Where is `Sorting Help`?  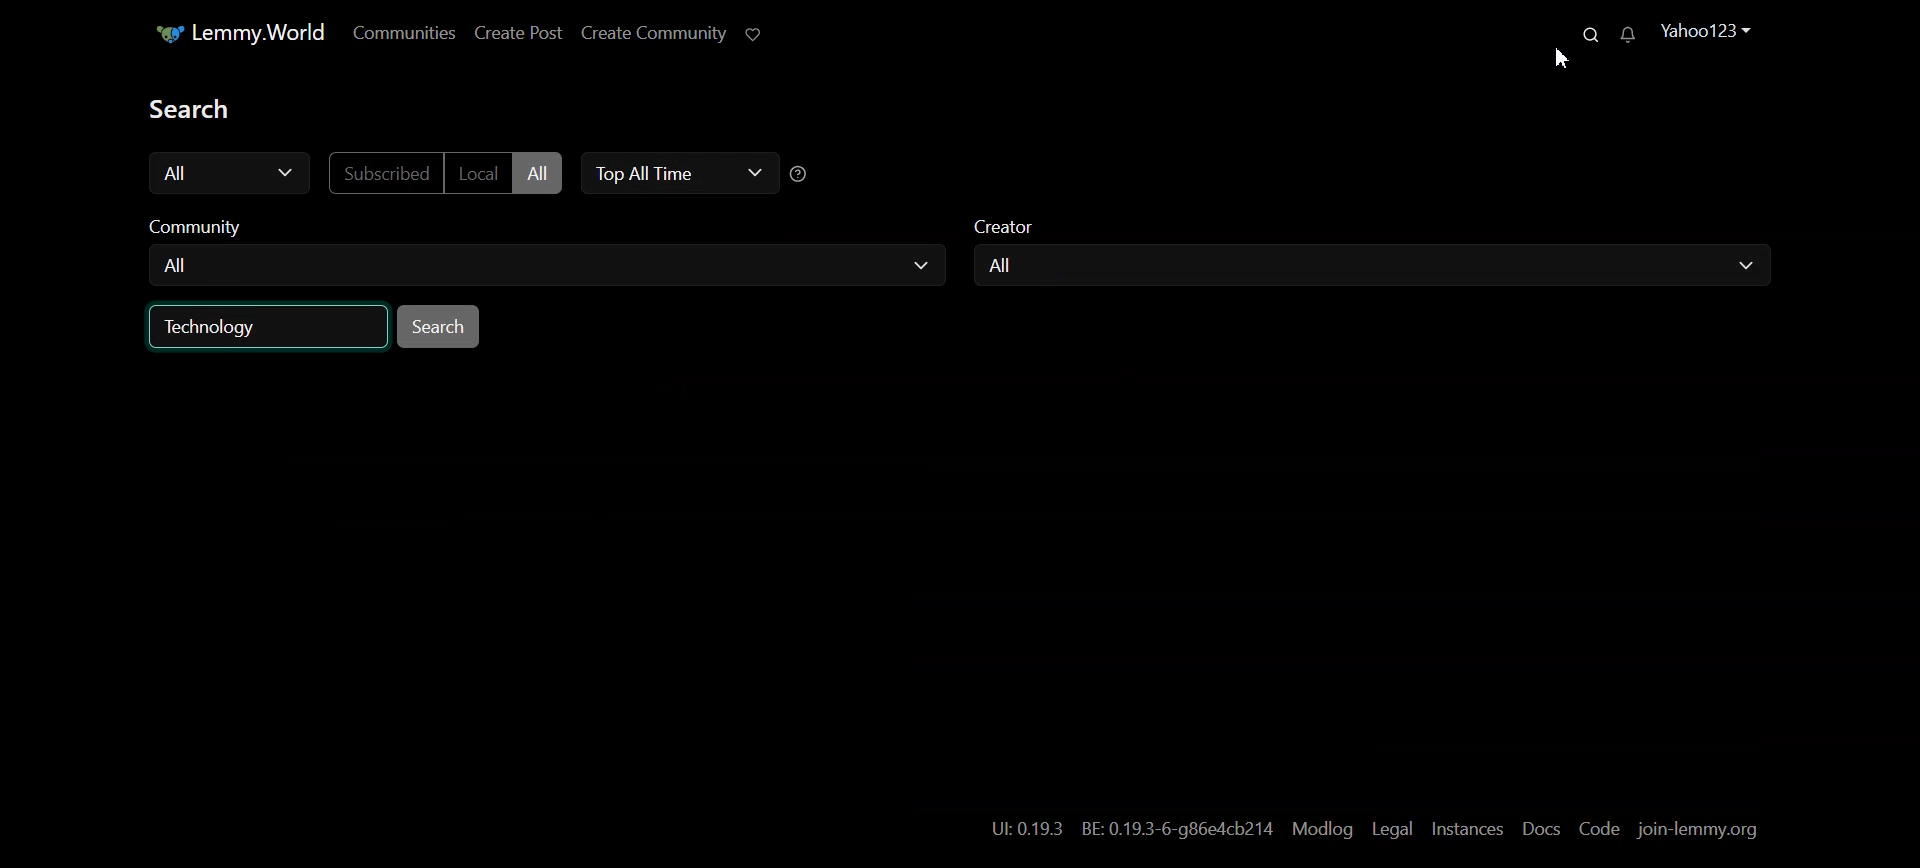
Sorting Help is located at coordinates (803, 173).